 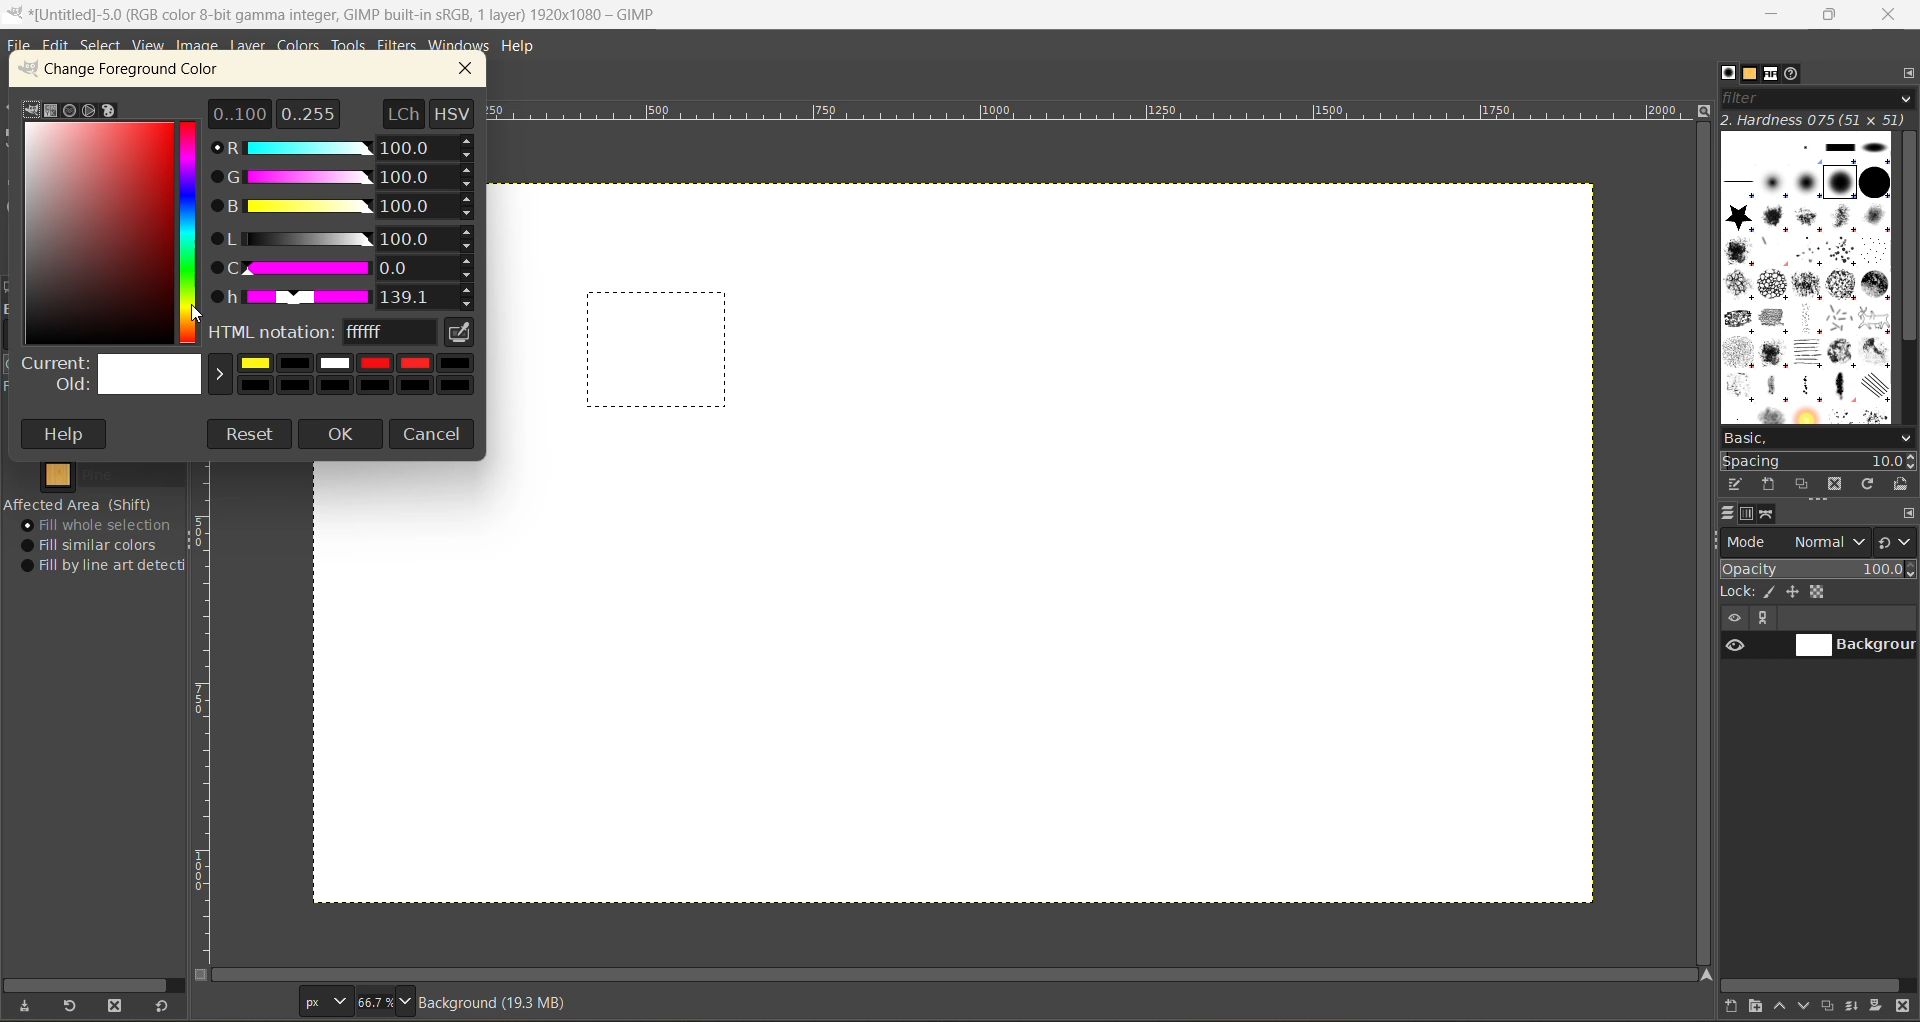 I want to click on create a new brush, so click(x=1771, y=483).